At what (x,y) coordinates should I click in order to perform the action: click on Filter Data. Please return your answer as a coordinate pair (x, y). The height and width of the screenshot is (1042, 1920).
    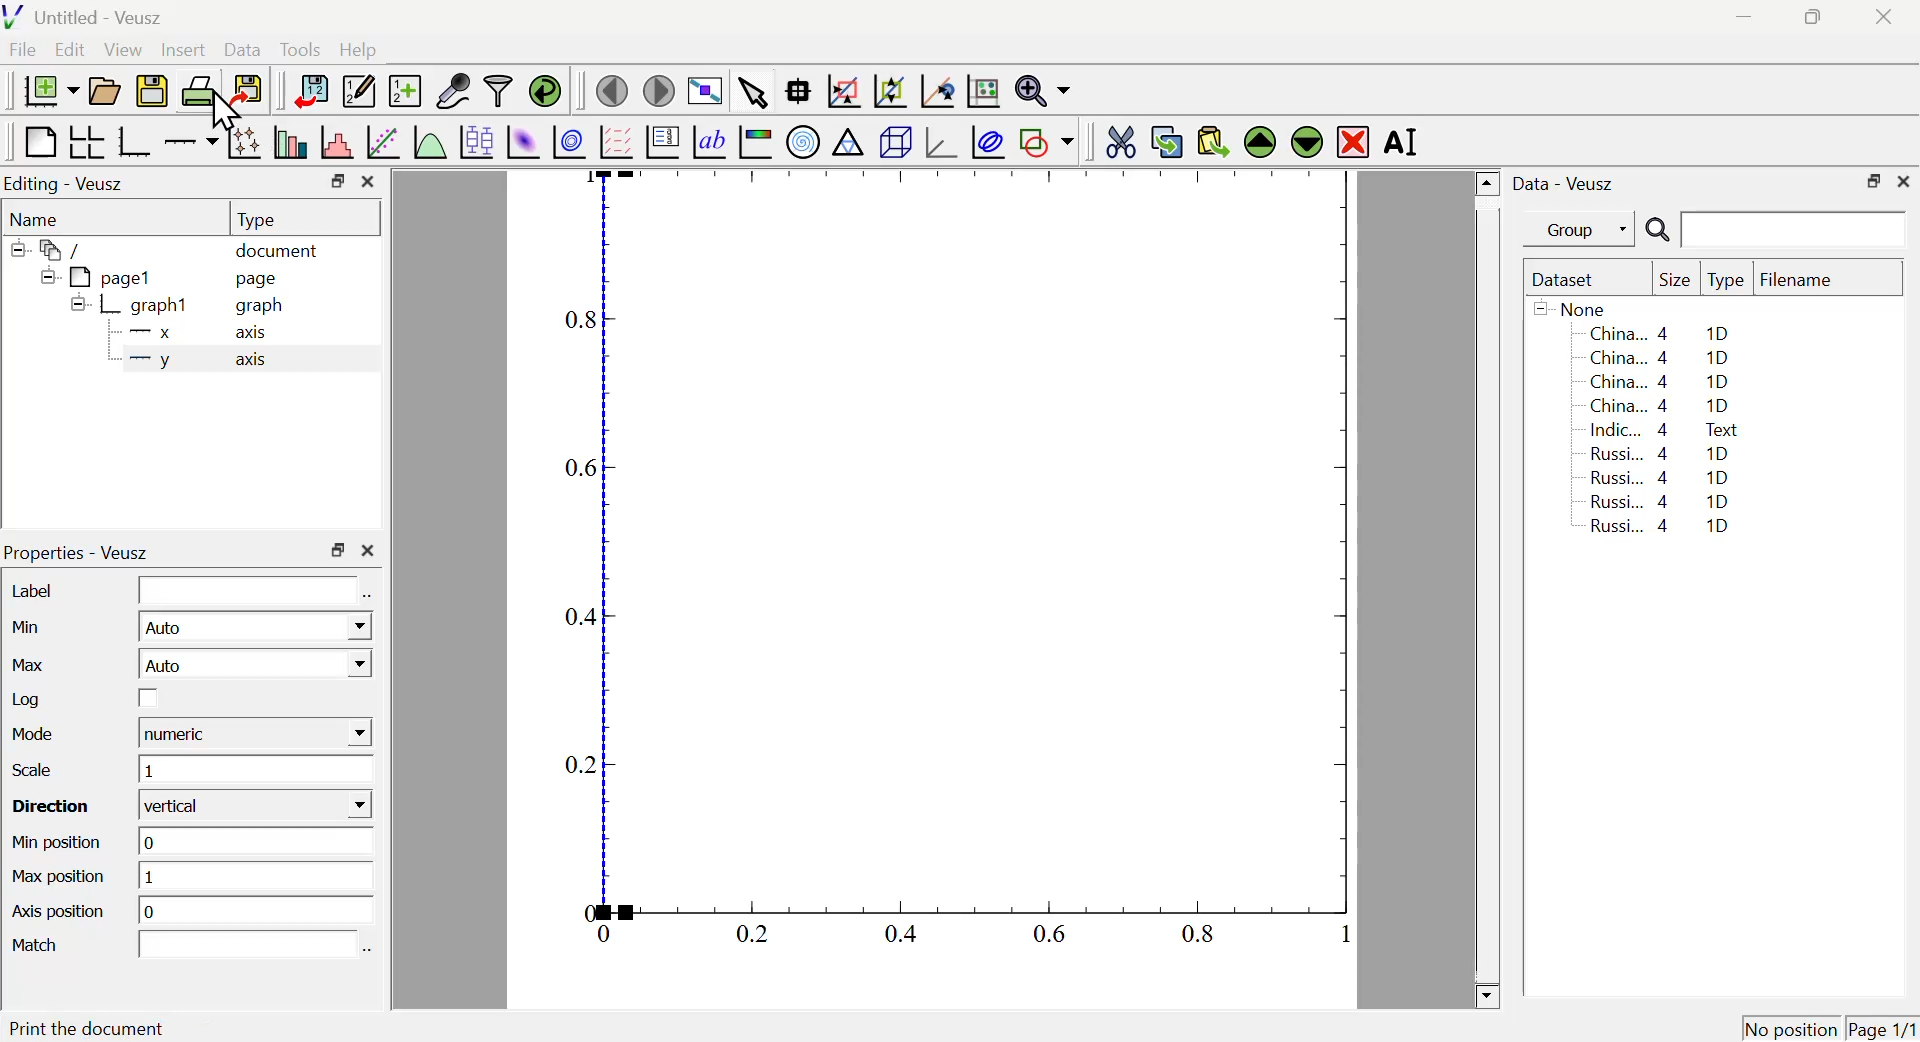
    Looking at the image, I should click on (498, 89).